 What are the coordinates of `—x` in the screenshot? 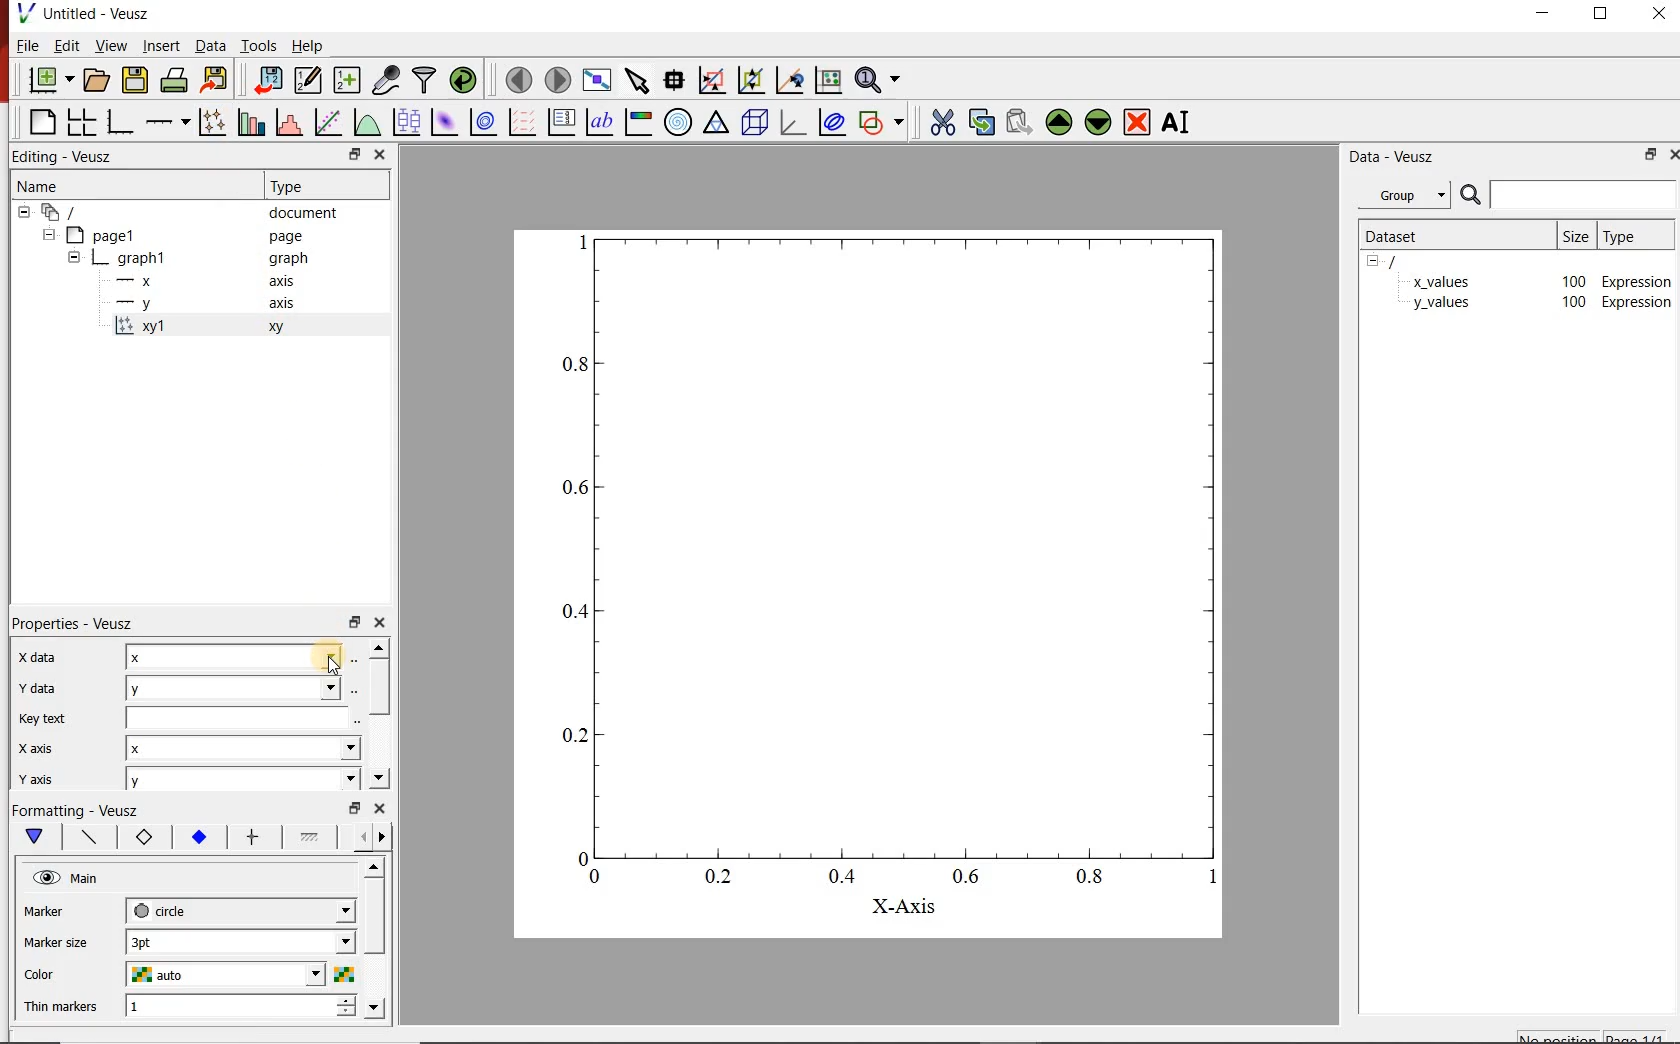 It's located at (139, 279).